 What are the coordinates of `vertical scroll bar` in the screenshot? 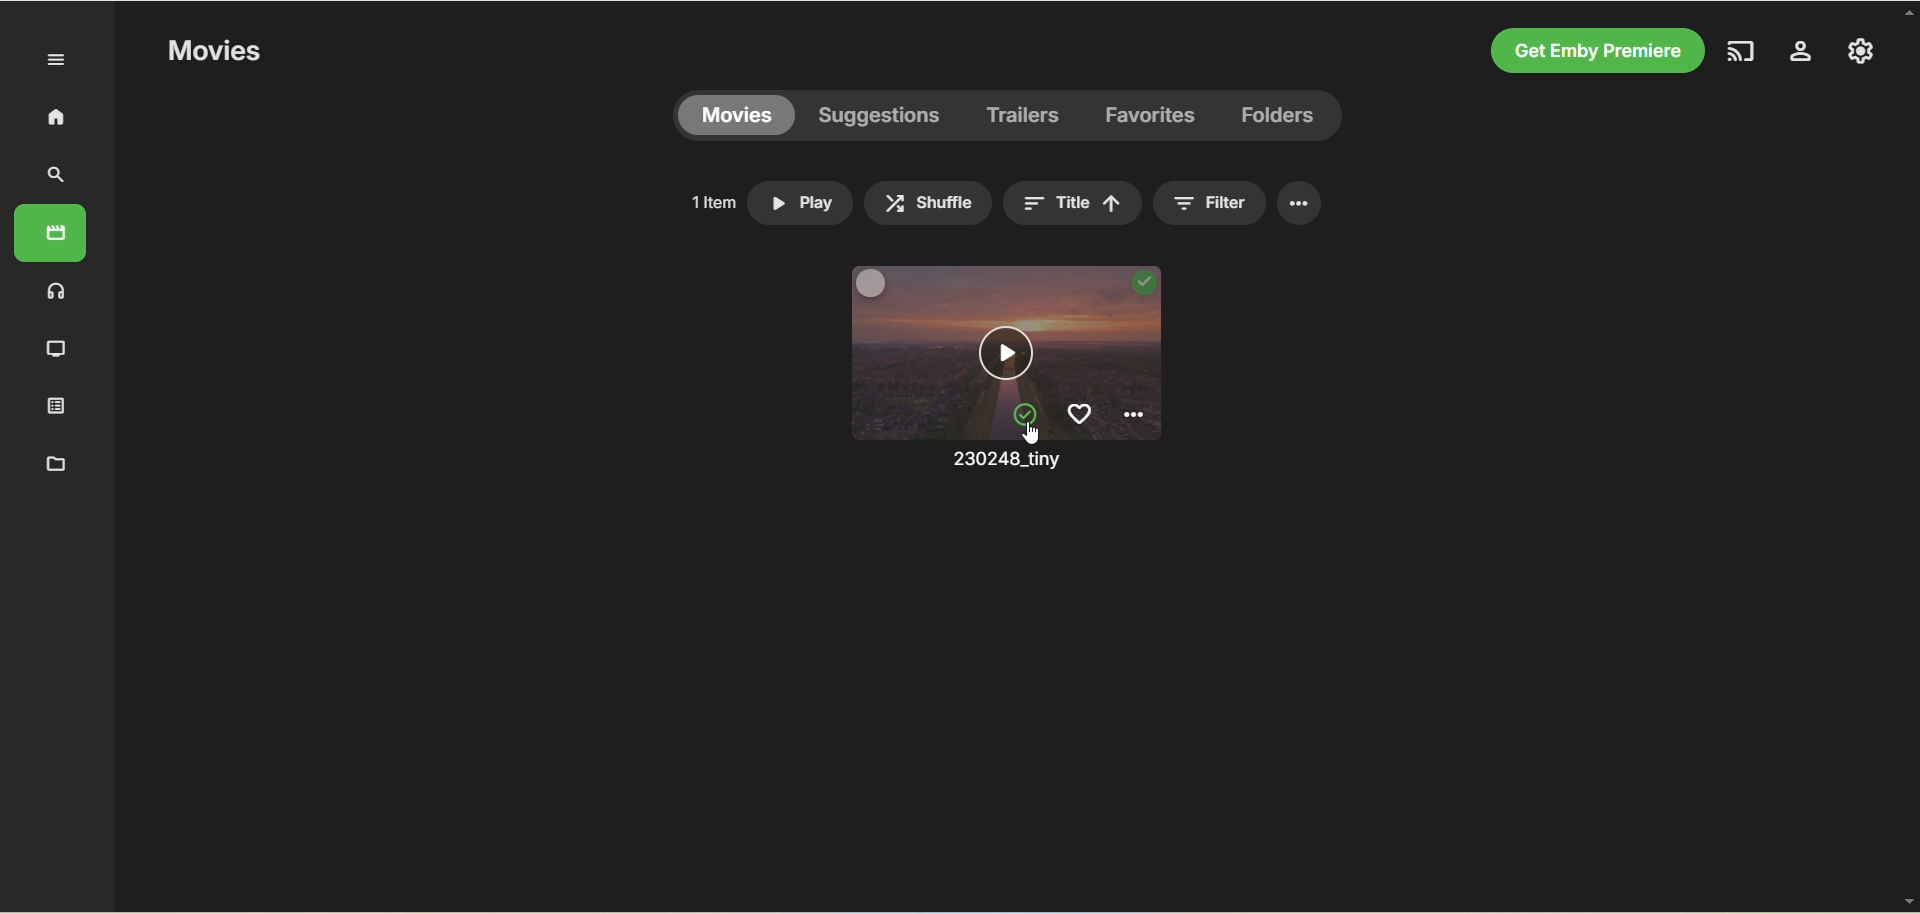 It's located at (1908, 454).